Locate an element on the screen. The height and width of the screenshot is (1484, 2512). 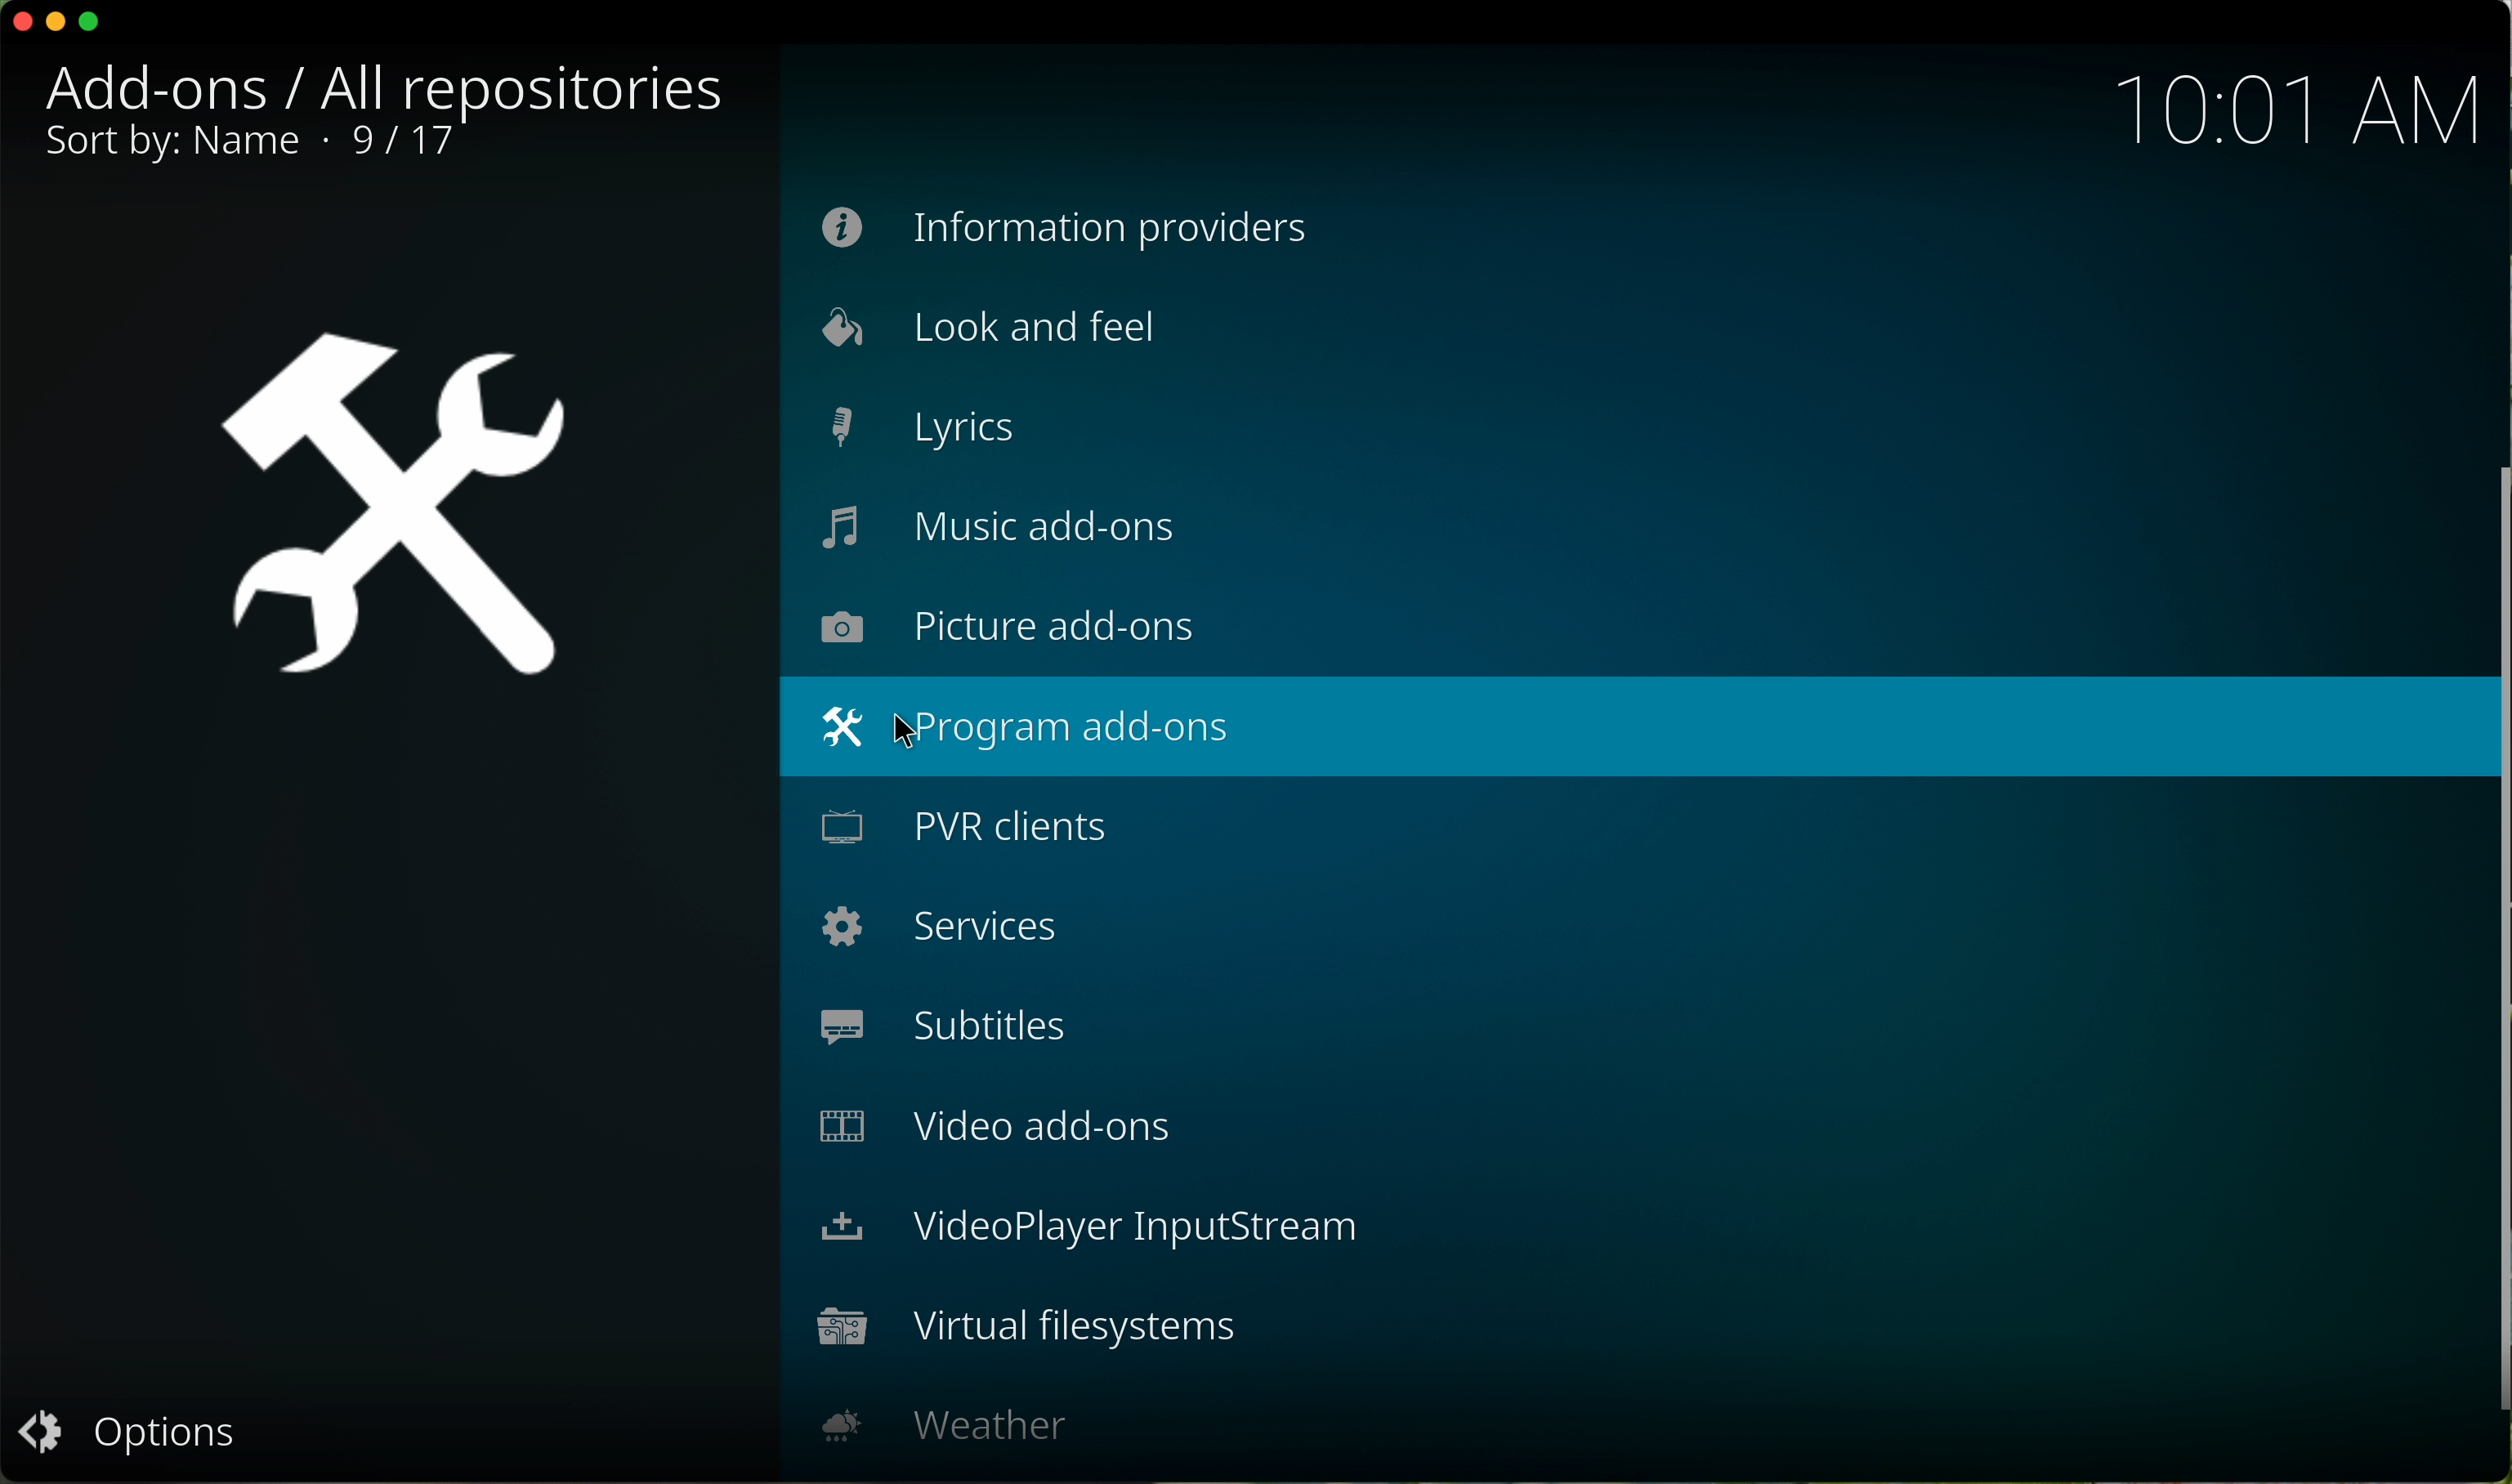
music add-ons is located at coordinates (1011, 541).